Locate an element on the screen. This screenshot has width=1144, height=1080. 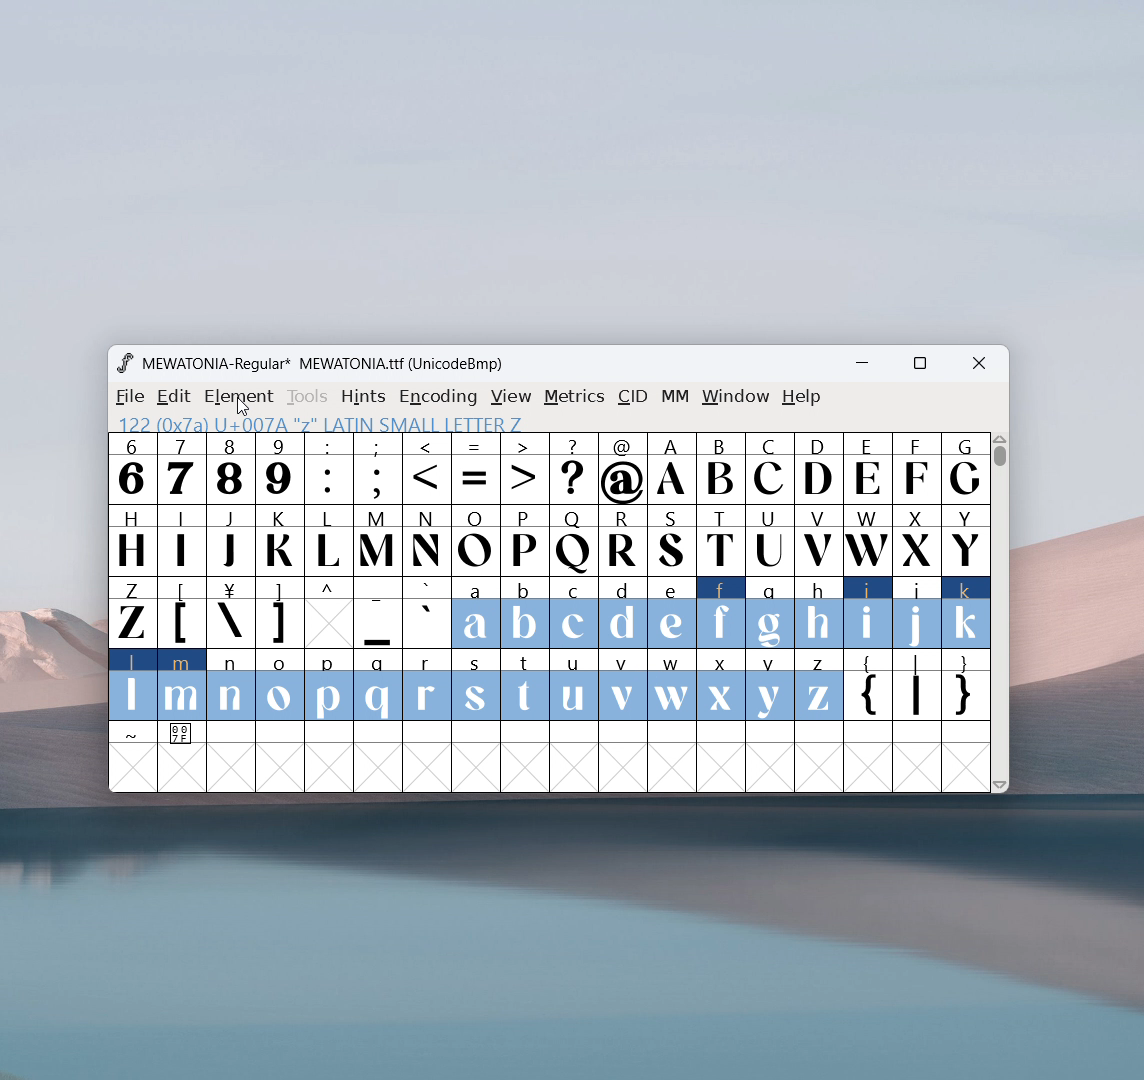
; is located at coordinates (378, 469).